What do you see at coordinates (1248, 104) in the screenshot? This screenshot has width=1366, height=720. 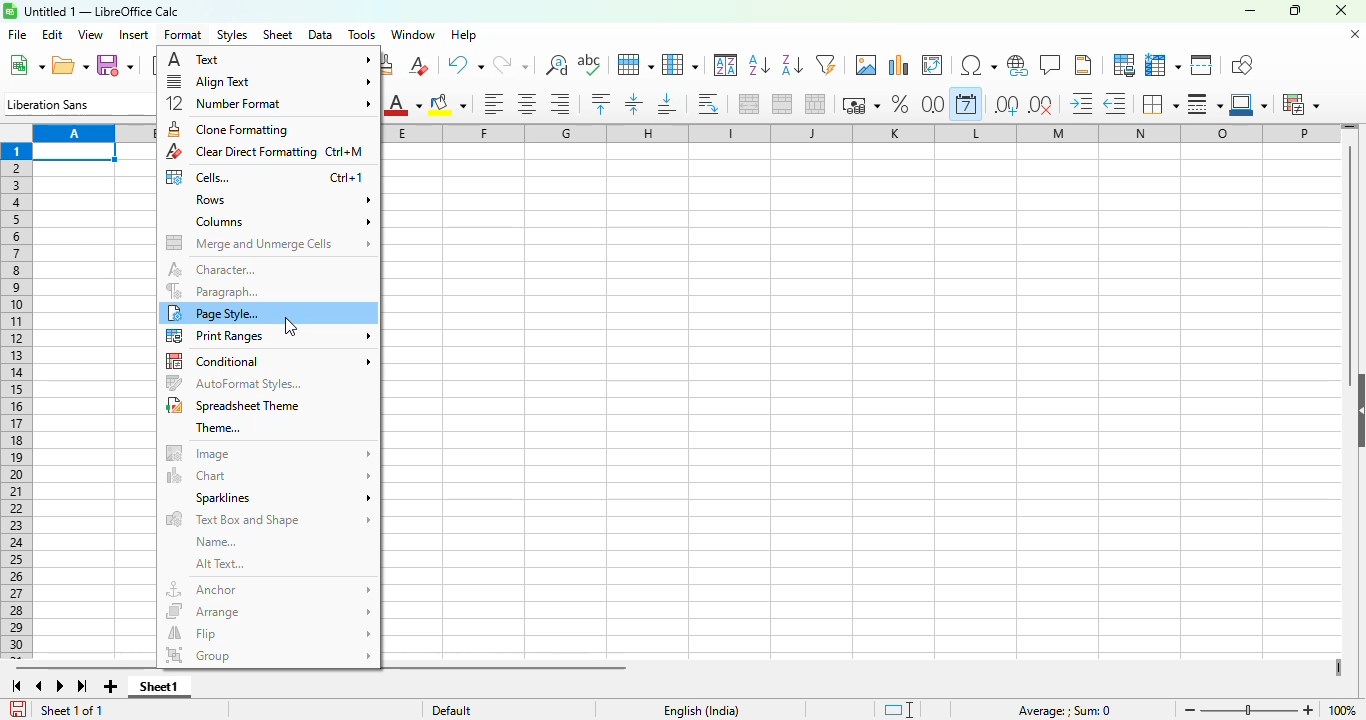 I see `border color` at bounding box center [1248, 104].